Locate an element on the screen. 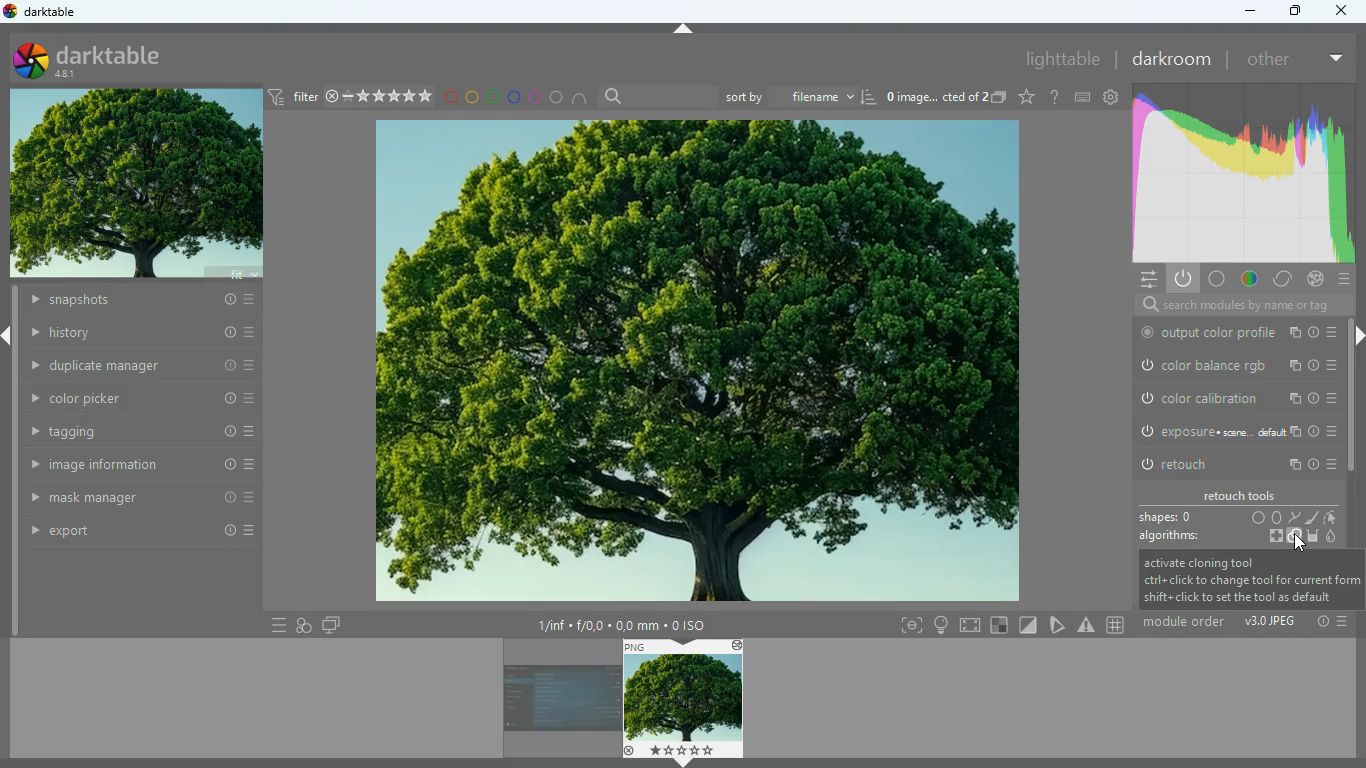 The image size is (1366, 768). edit is located at coordinates (1058, 625).